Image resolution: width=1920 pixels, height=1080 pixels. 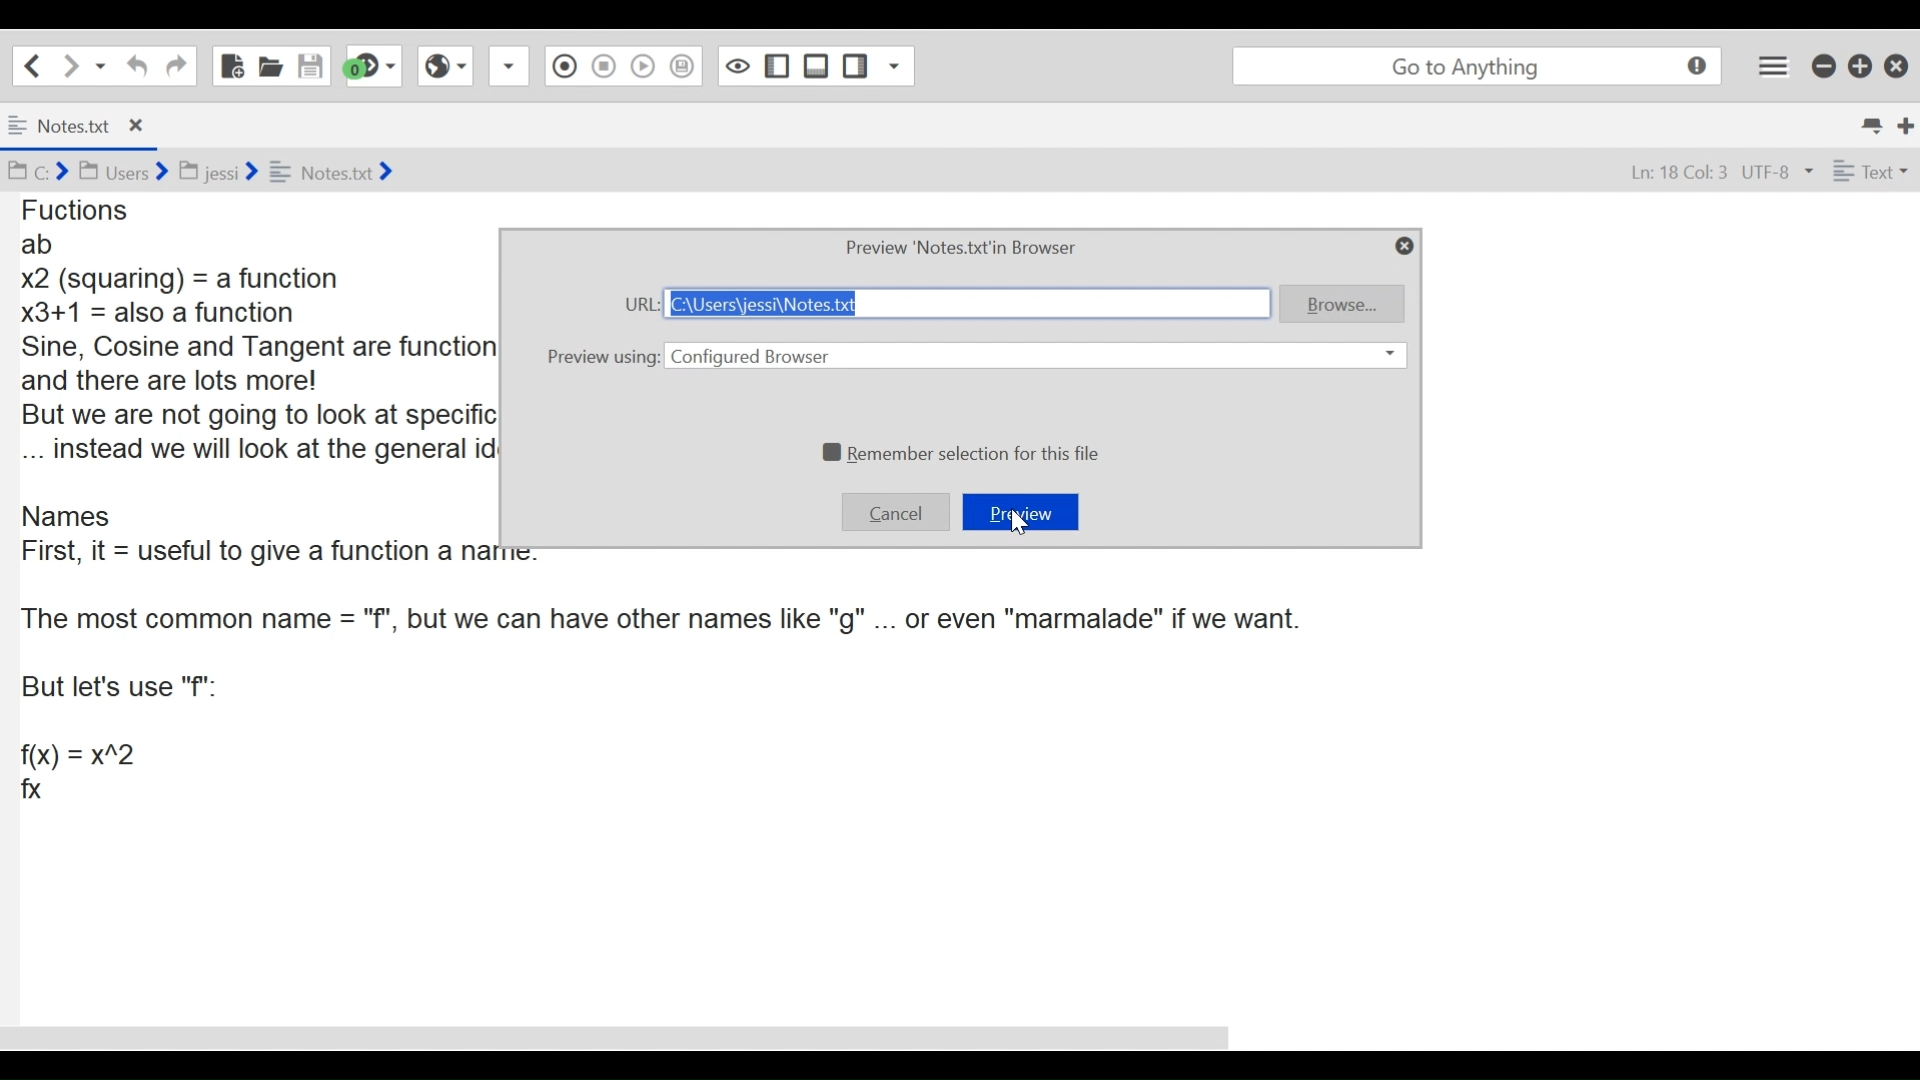 What do you see at coordinates (246, 505) in the screenshot?
I see `FuctionsabX2 (squaring) = a functionx3+1 = also a functionSine, Cosine and Tangent are functions used in trigonometryand there are lots more!But we are not going to look at specific functions ...... instead we will look at the general idea of a function.NamesFirst, it = useful to give a function a name.The most common name = "f", but we can have other names like "g" ... or even "marmalade" if we want.But let's use "f":f(x) = x^2 fx` at bounding box center [246, 505].